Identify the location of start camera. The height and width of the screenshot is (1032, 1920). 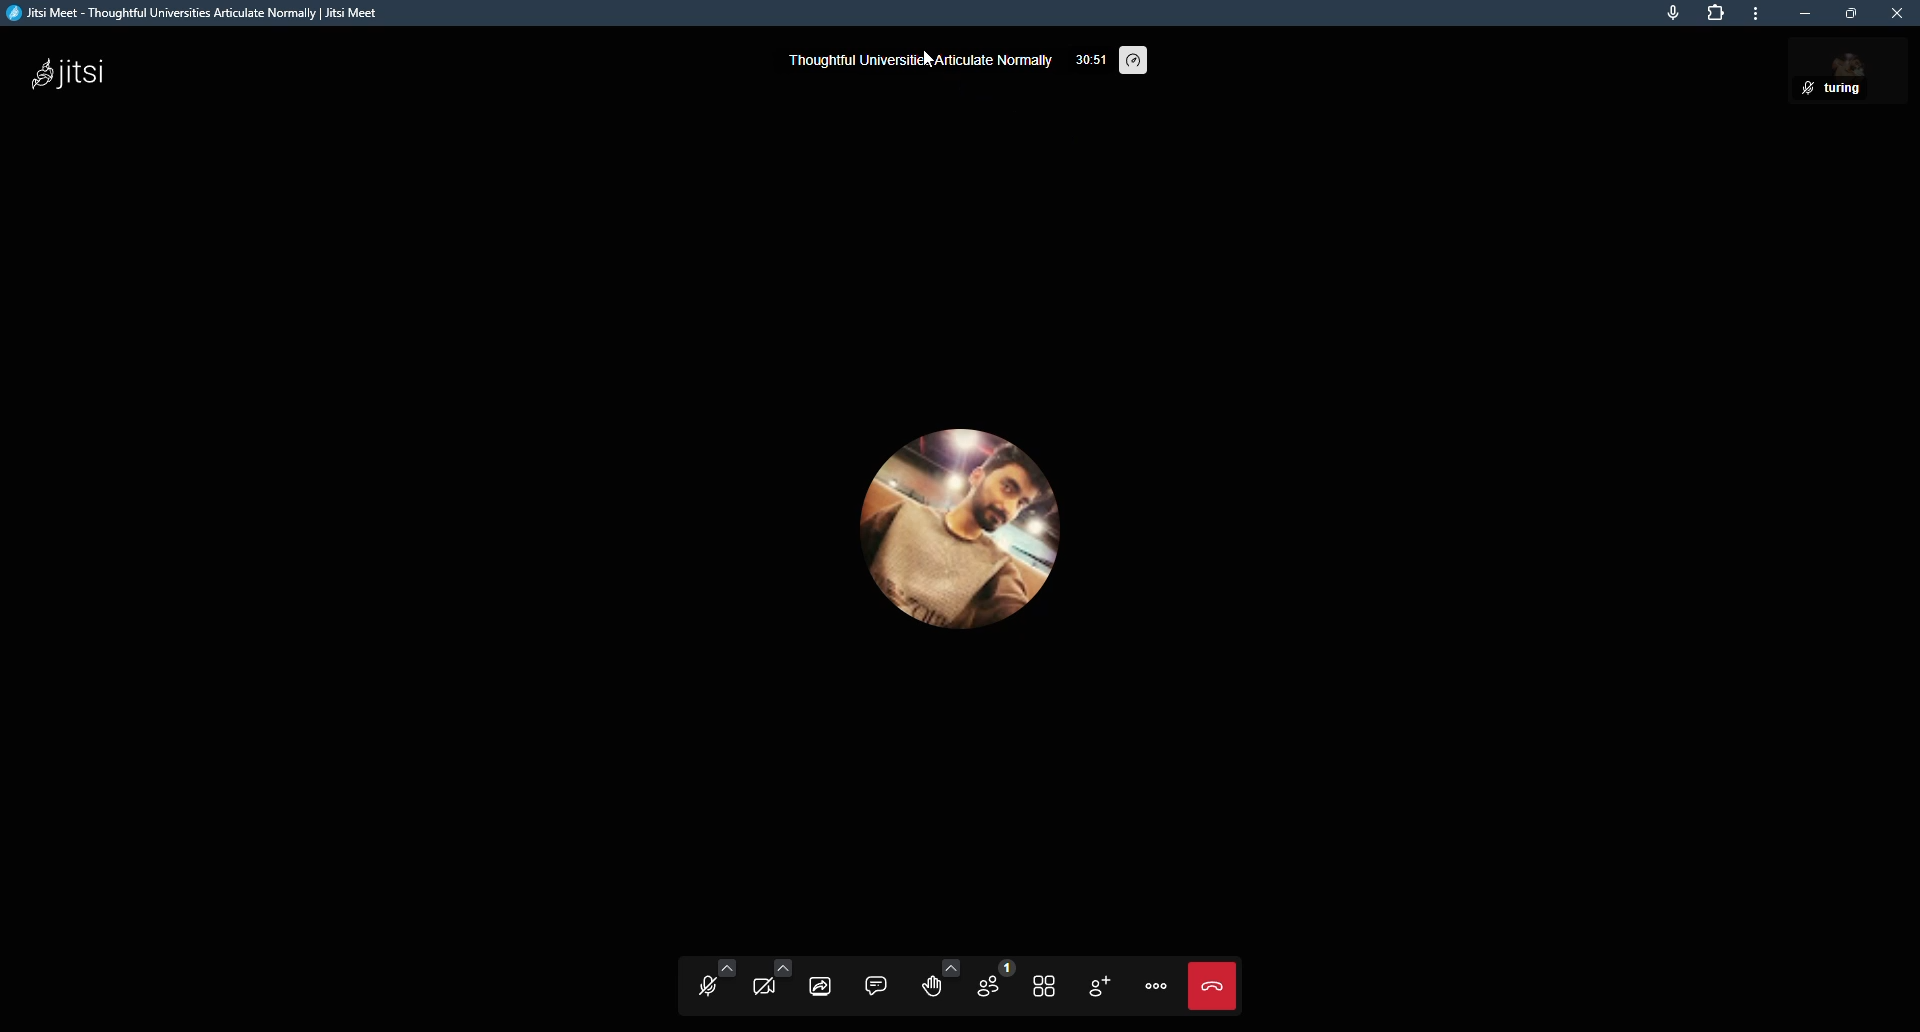
(769, 983).